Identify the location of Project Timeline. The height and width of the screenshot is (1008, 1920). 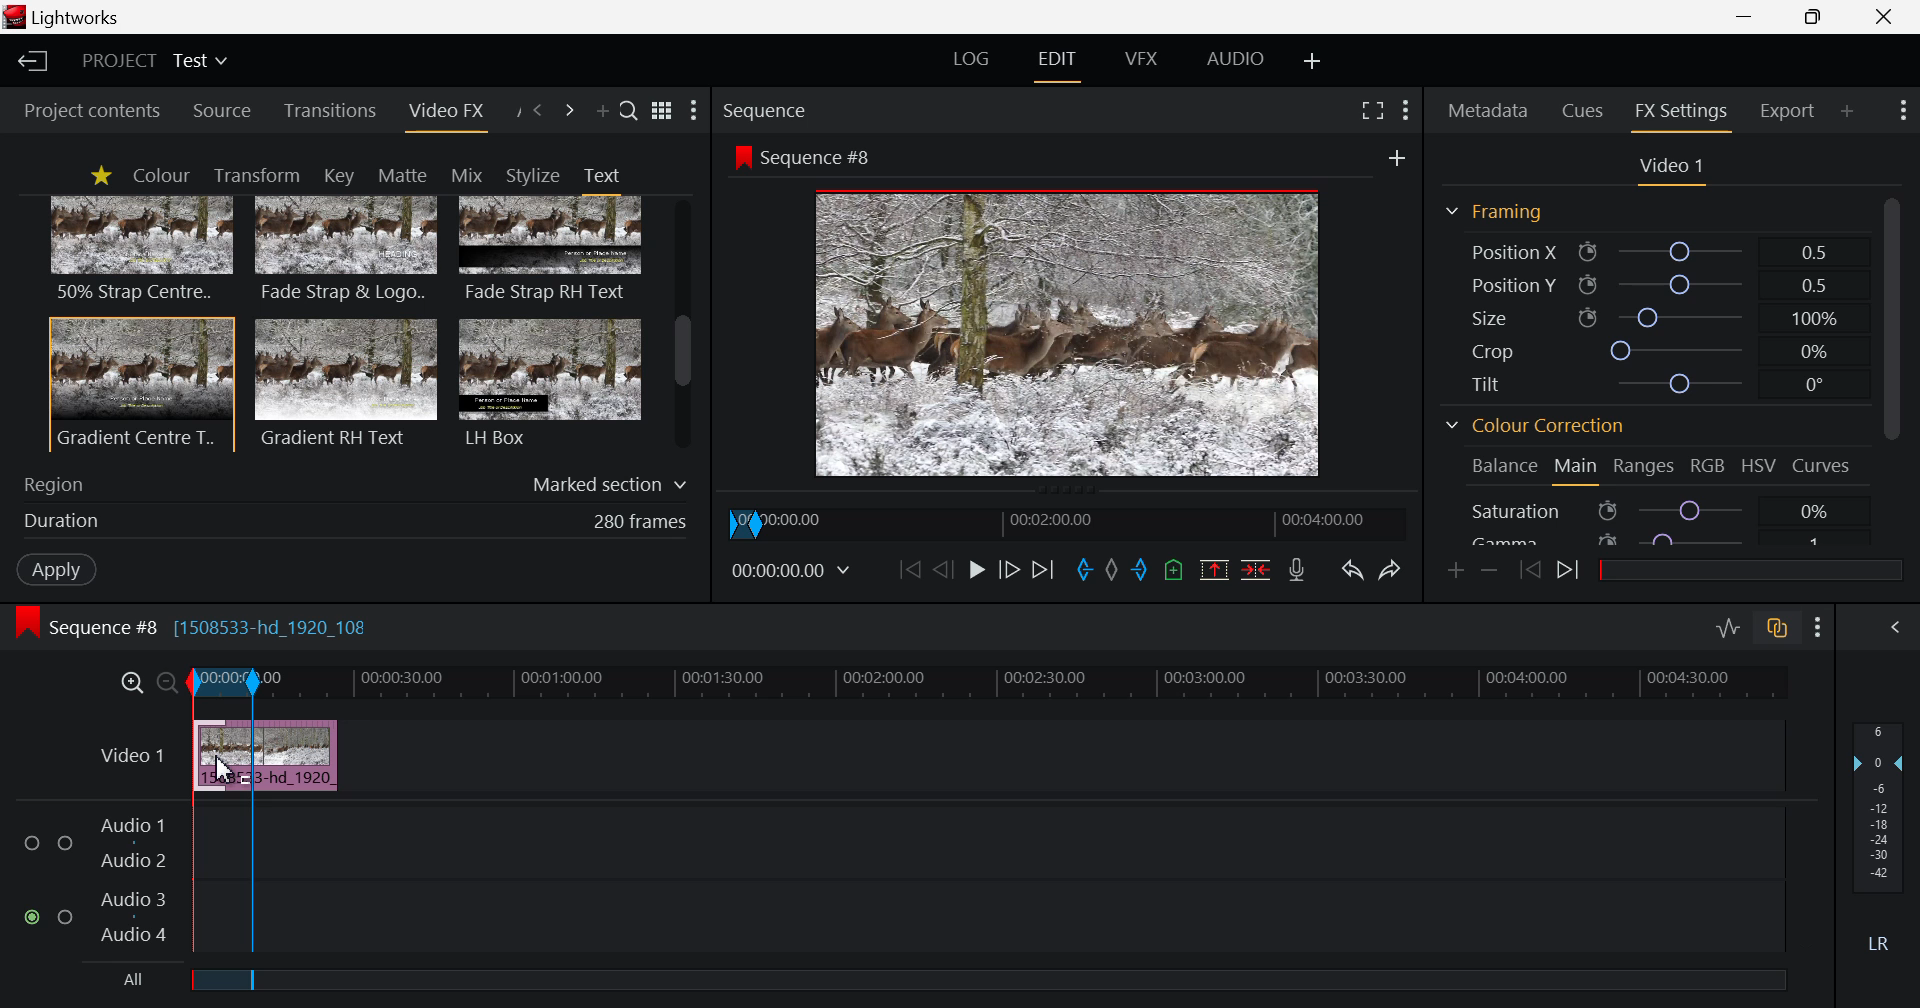
(984, 683).